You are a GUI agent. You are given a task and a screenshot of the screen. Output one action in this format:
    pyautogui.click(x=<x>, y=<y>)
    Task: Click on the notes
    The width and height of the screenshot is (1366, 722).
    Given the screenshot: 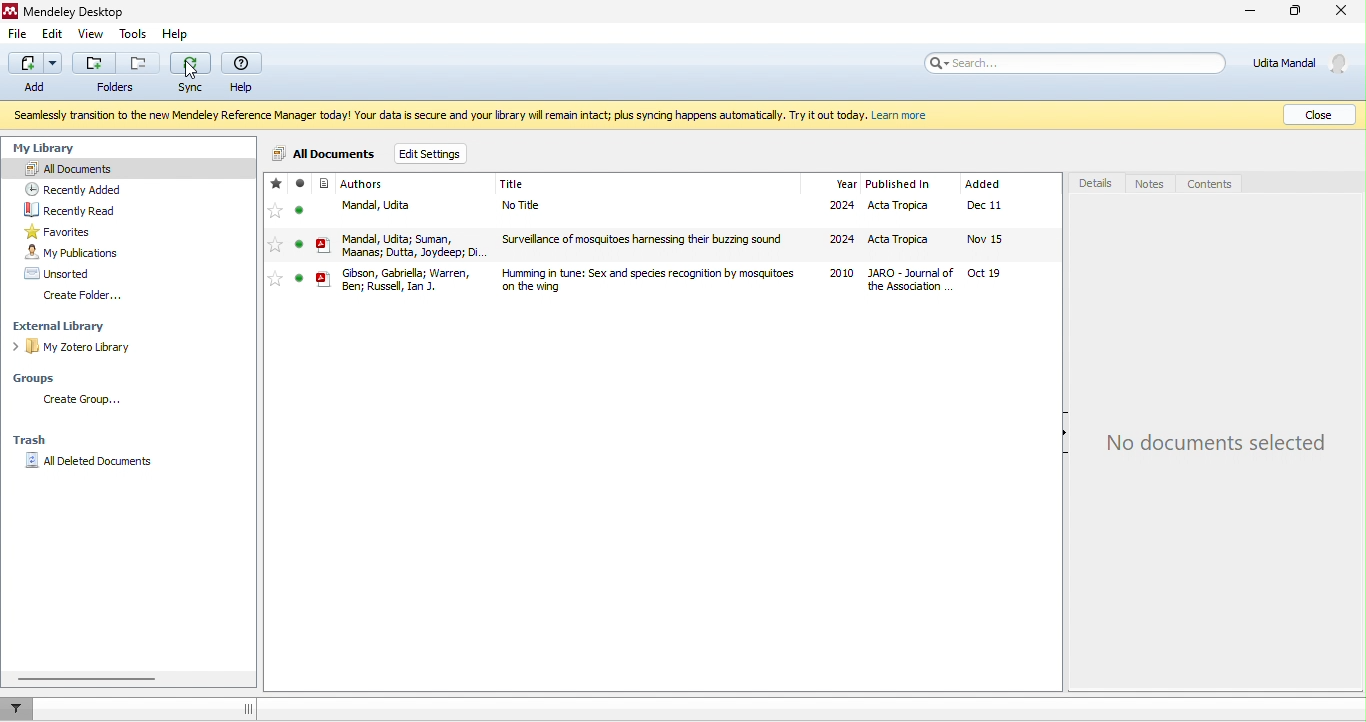 What is the action you would take?
    pyautogui.click(x=1150, y=182)
    